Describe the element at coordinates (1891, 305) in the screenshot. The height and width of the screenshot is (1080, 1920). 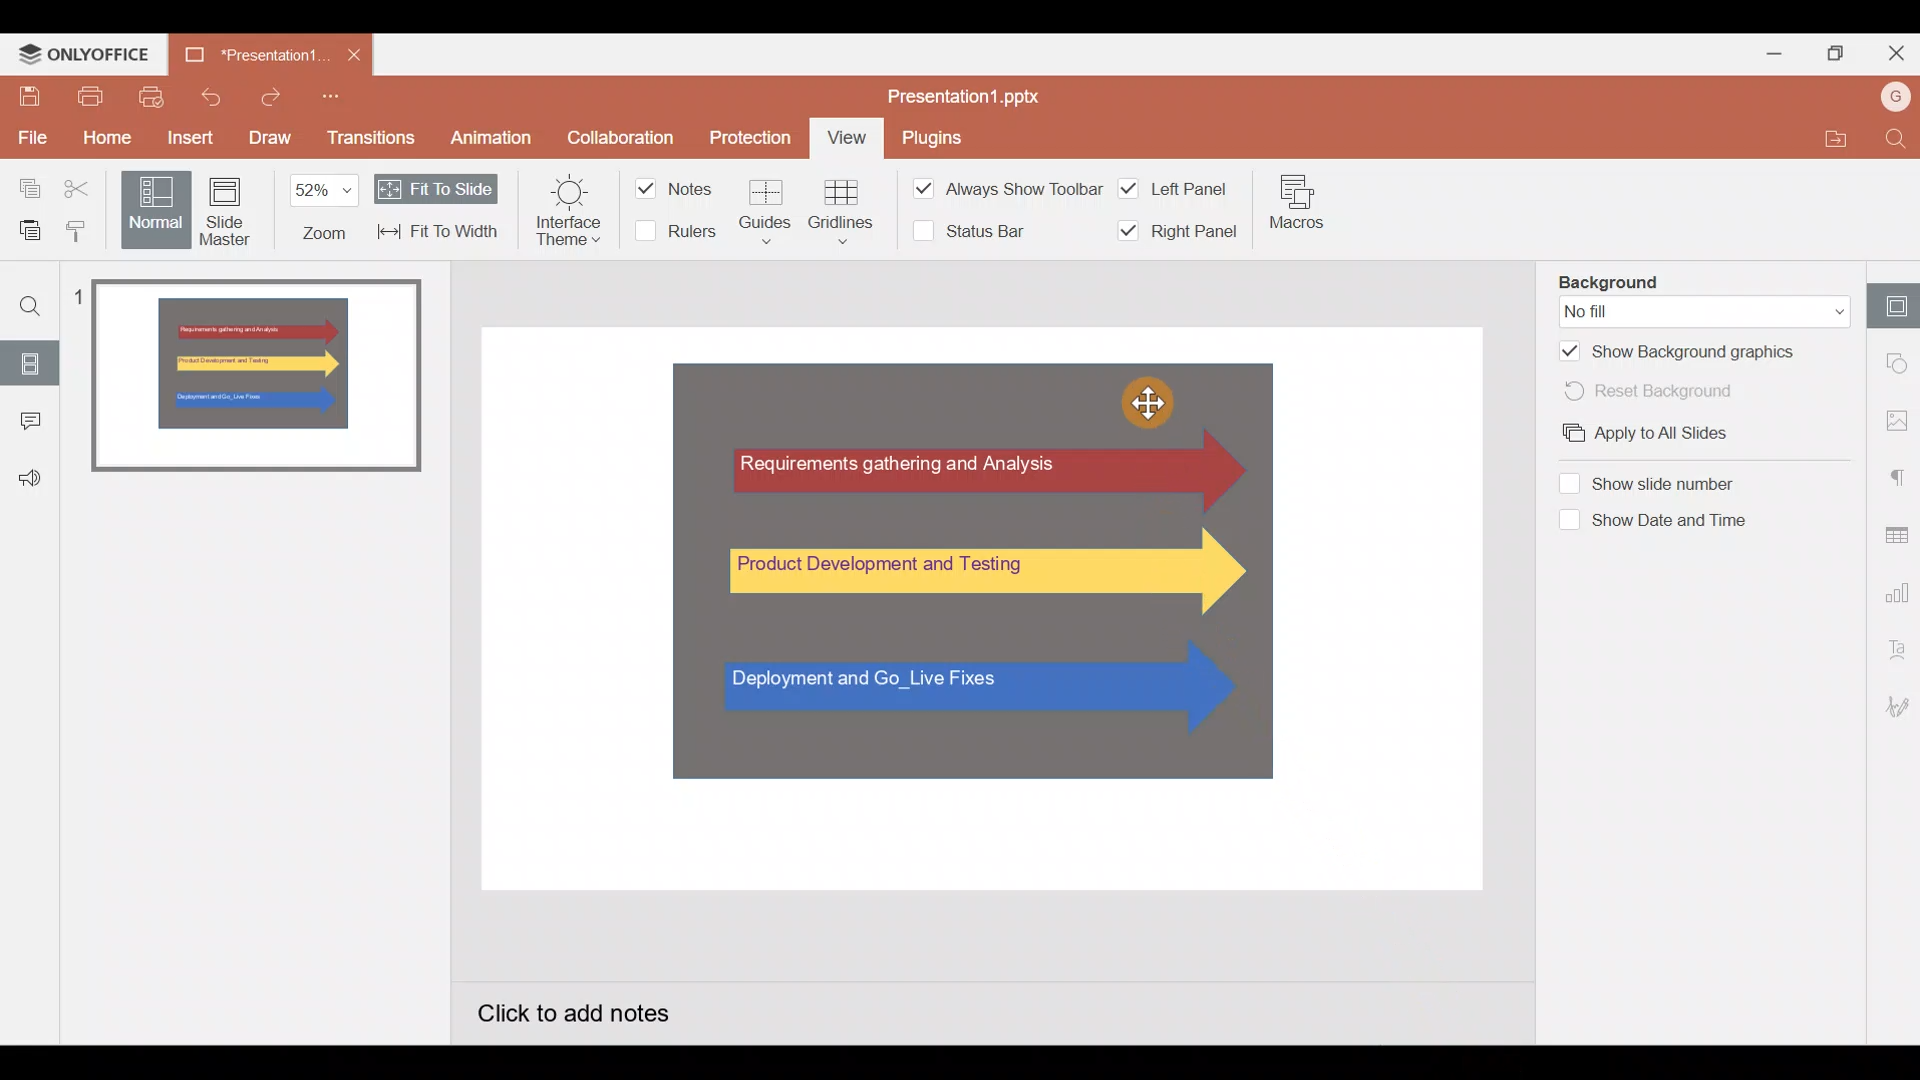
I see `Slide settings` at that location.